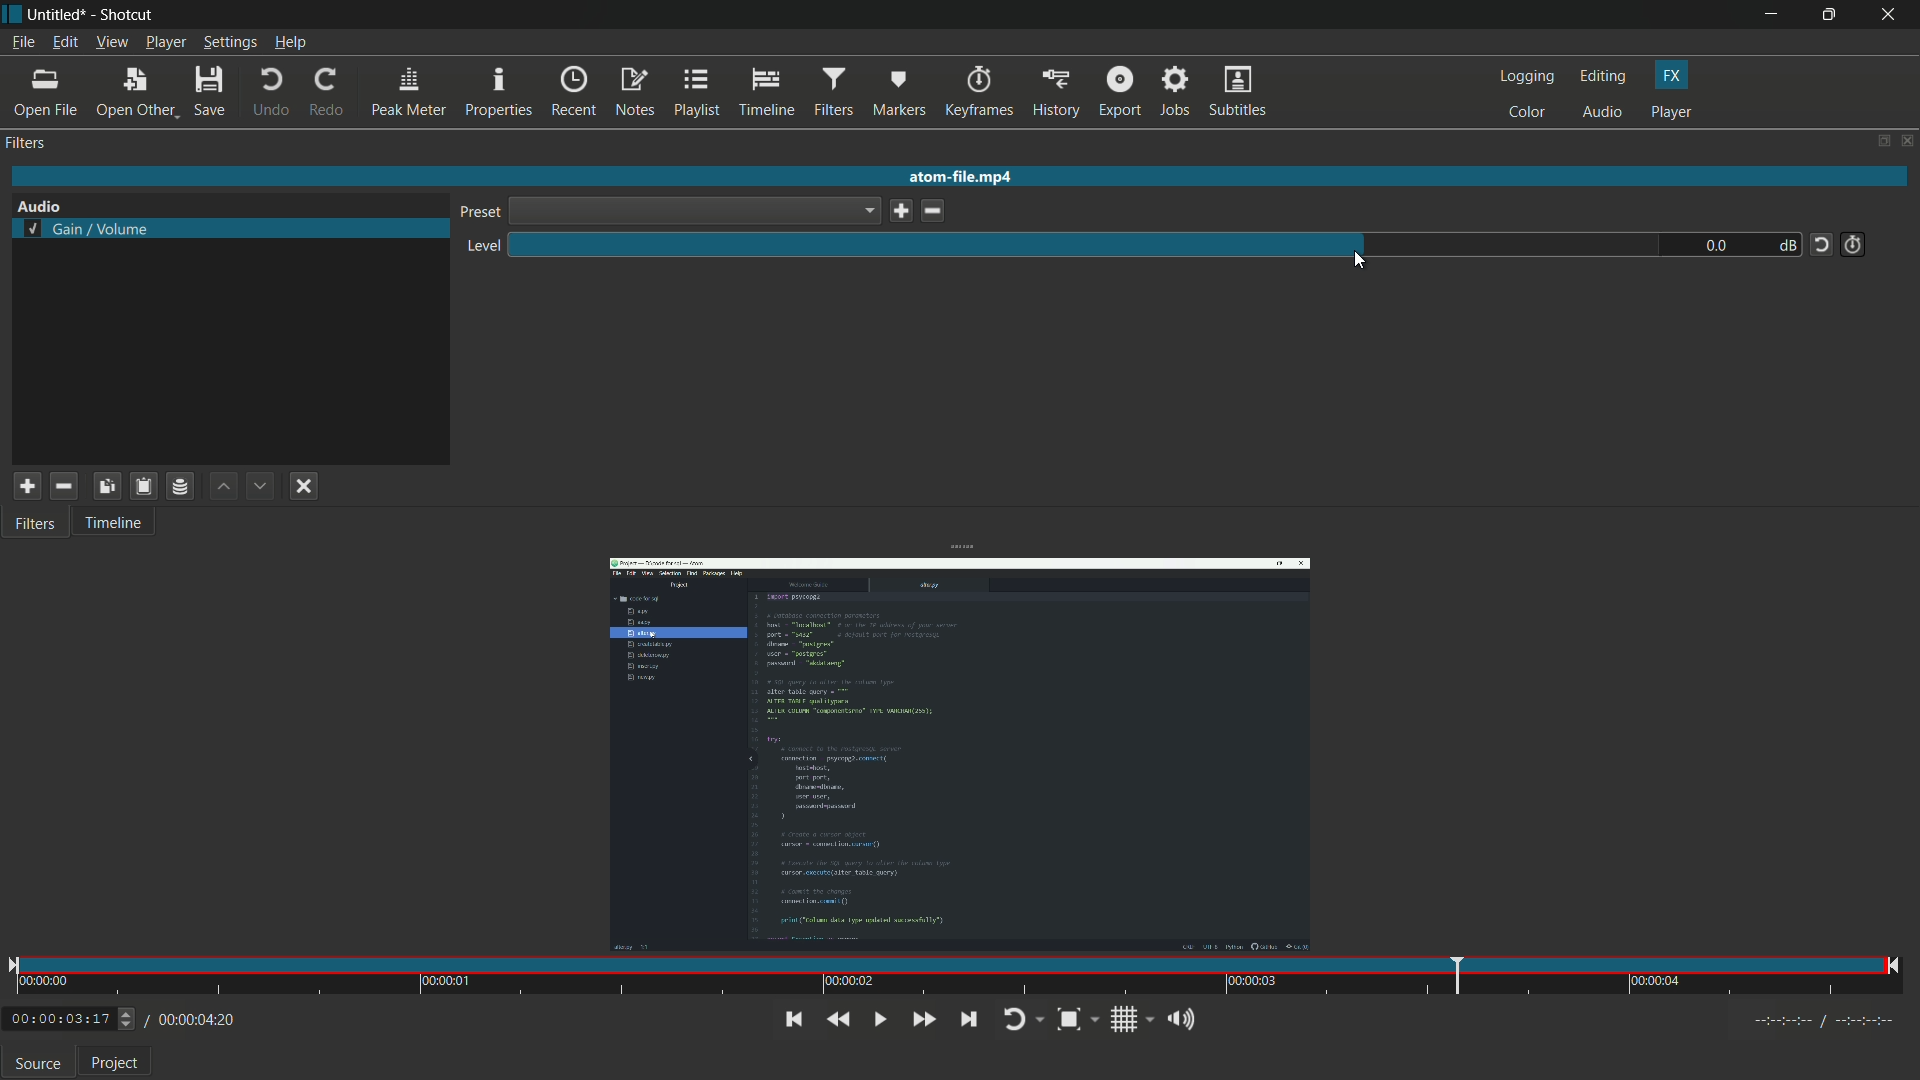  Describe the element at coordinates (1361, 265) in the screenshot. I see `cursor` at that location.